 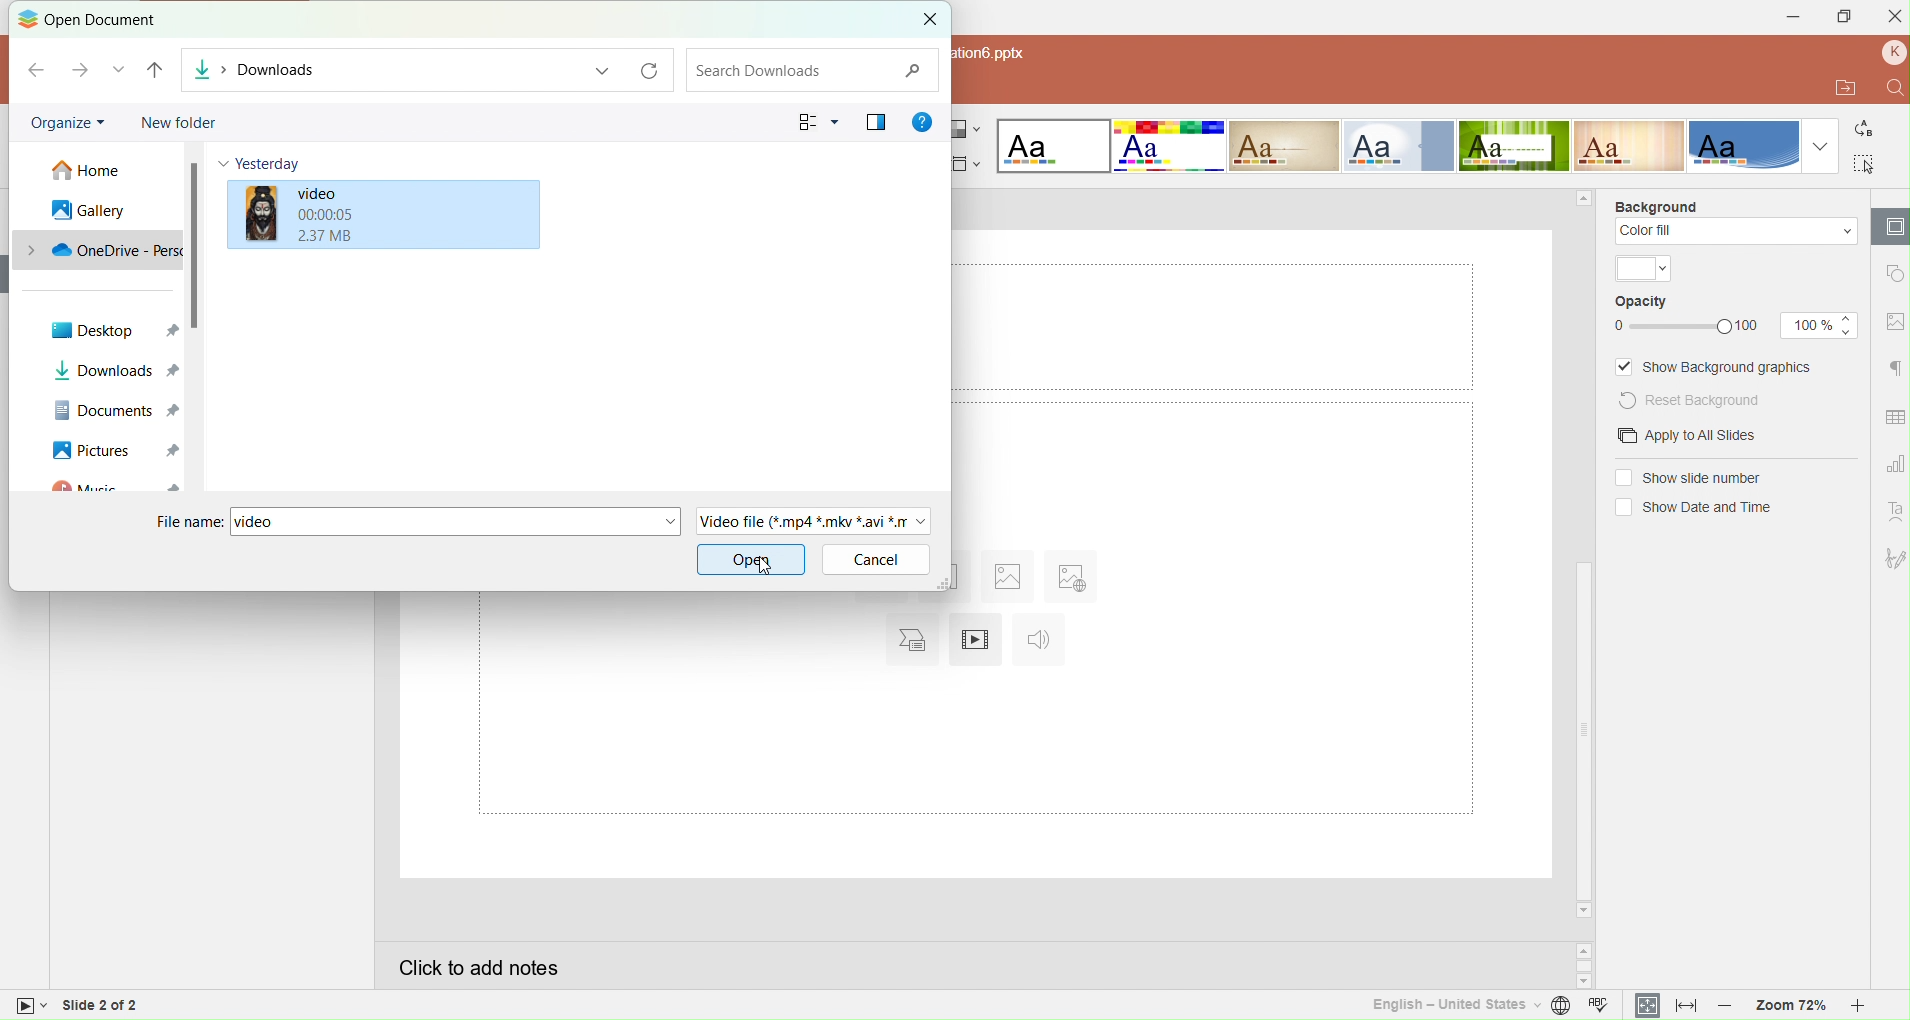 I want to click on Get help, so click(x=924, y=122).